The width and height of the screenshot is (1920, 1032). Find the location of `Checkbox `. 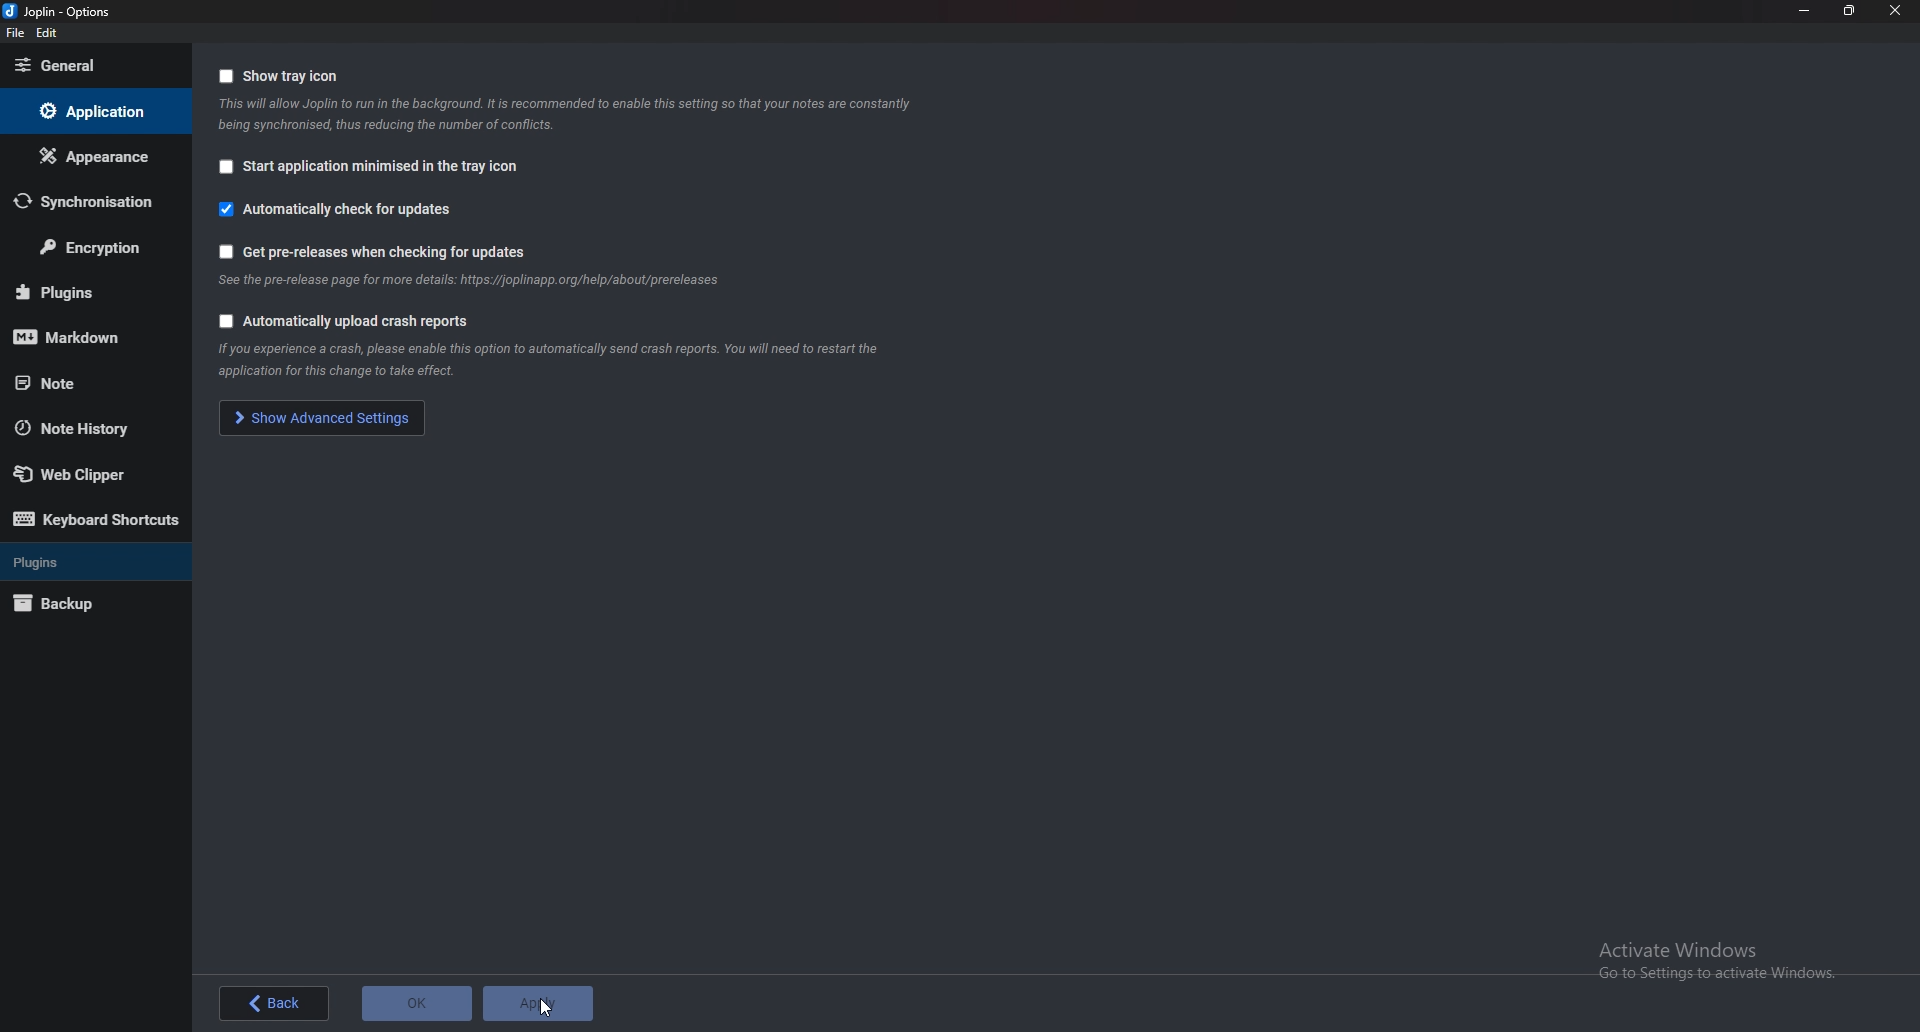

Checkbox  is located at coordinates (225, 77).